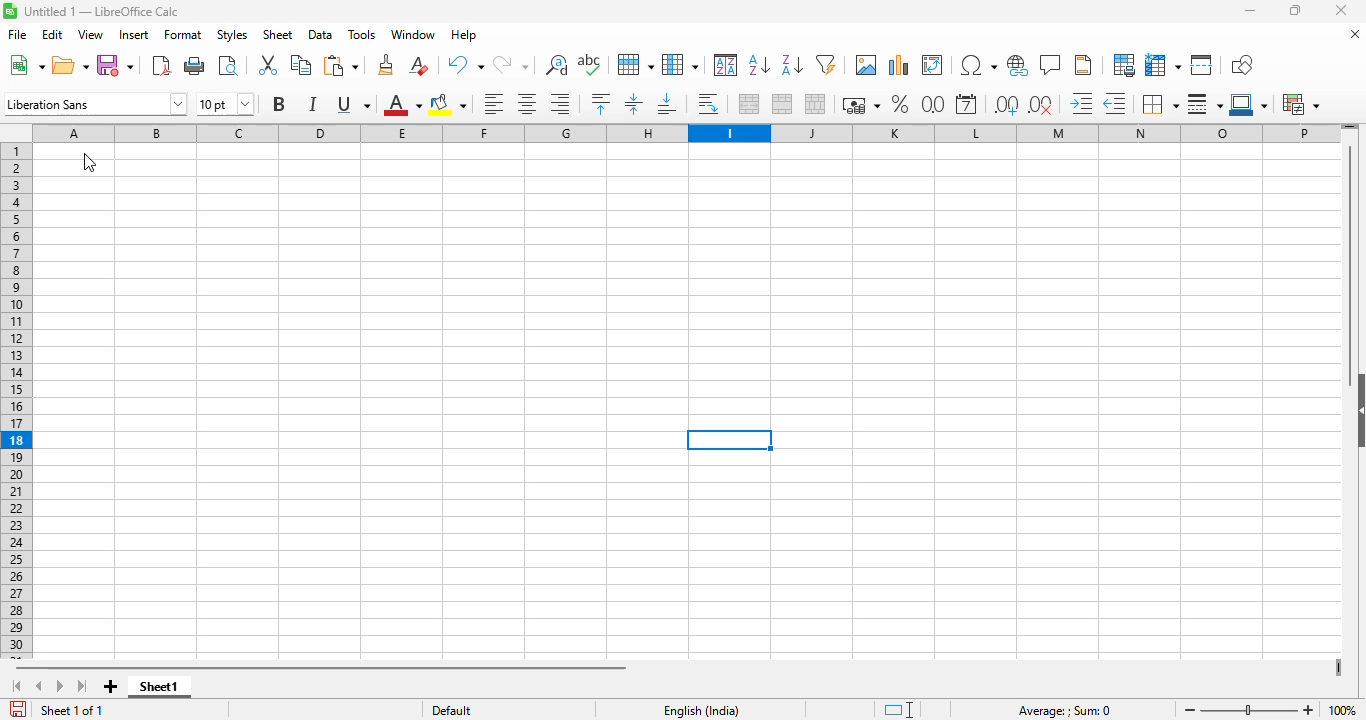 The height and width of the screenshot is (720, 1366). I want to click on insert, so click(134, 34).